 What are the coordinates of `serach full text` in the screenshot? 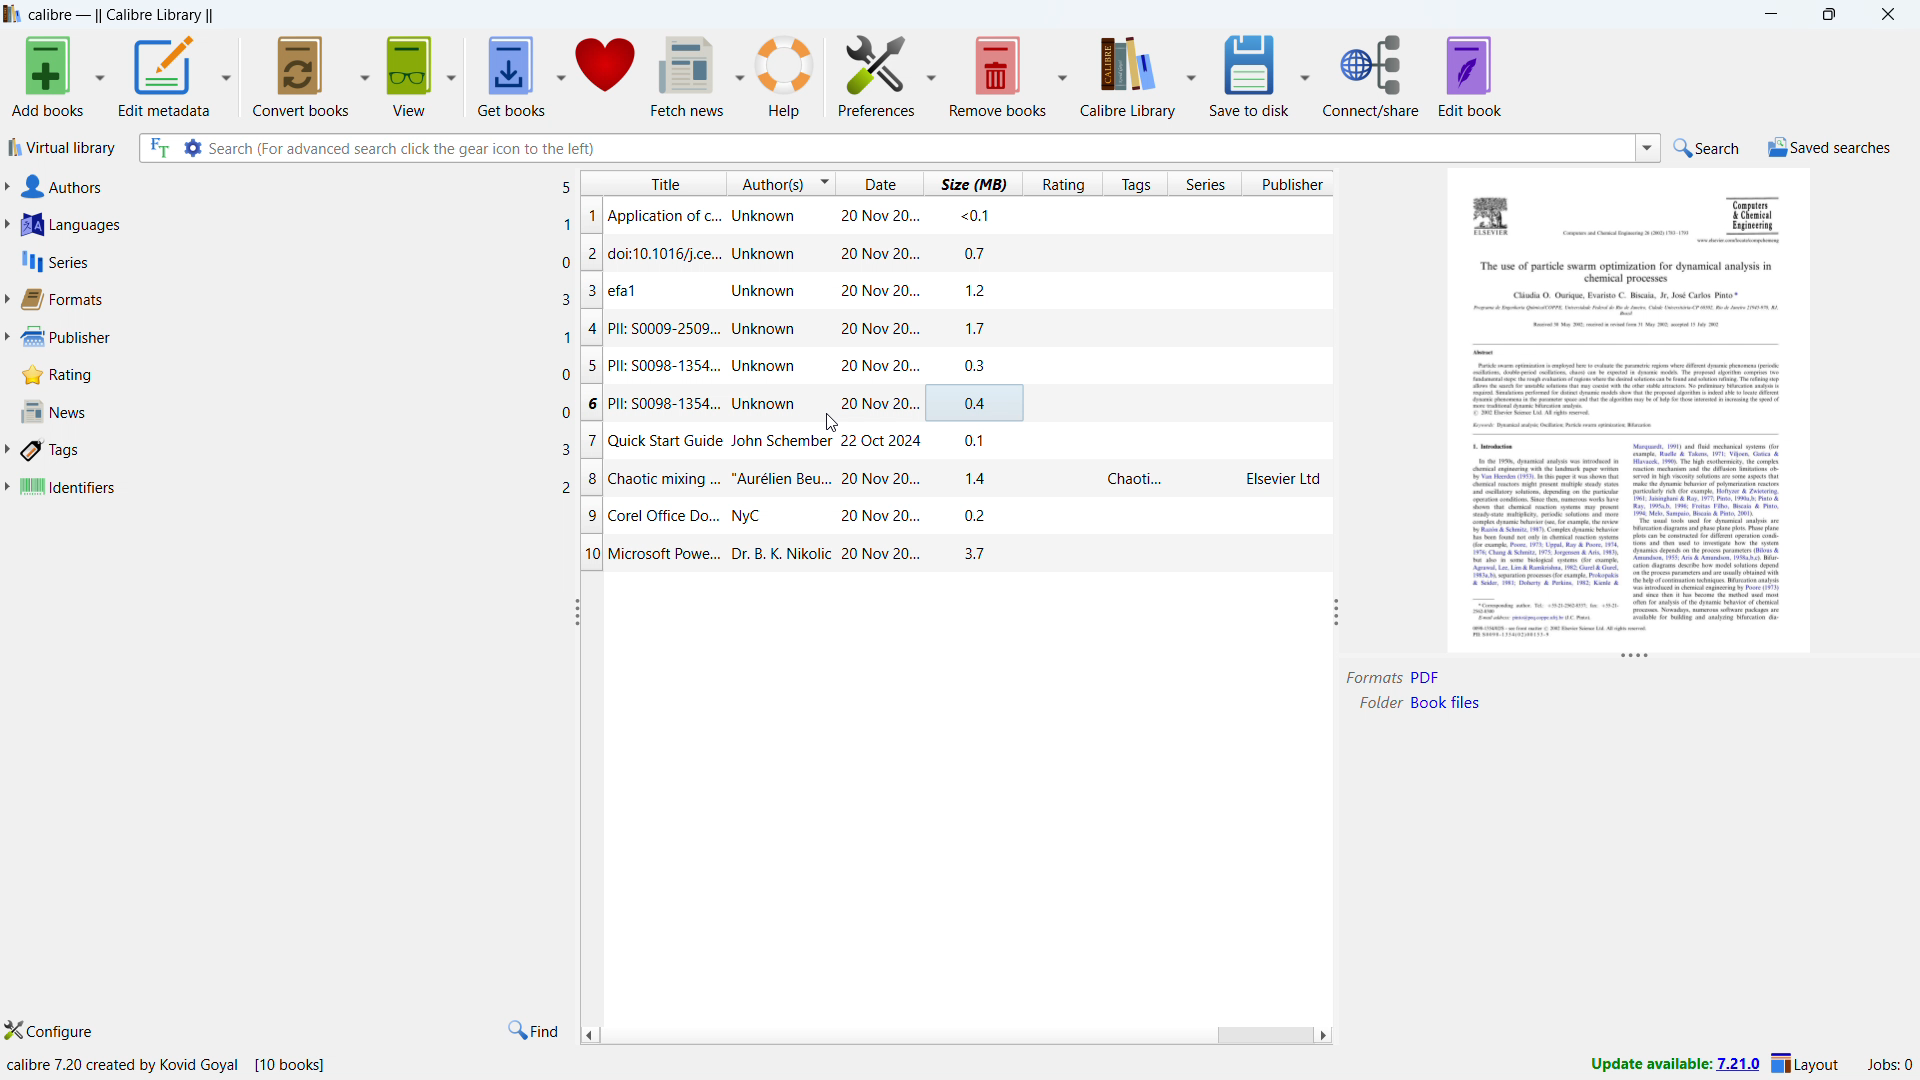 It's located at (156, 149).